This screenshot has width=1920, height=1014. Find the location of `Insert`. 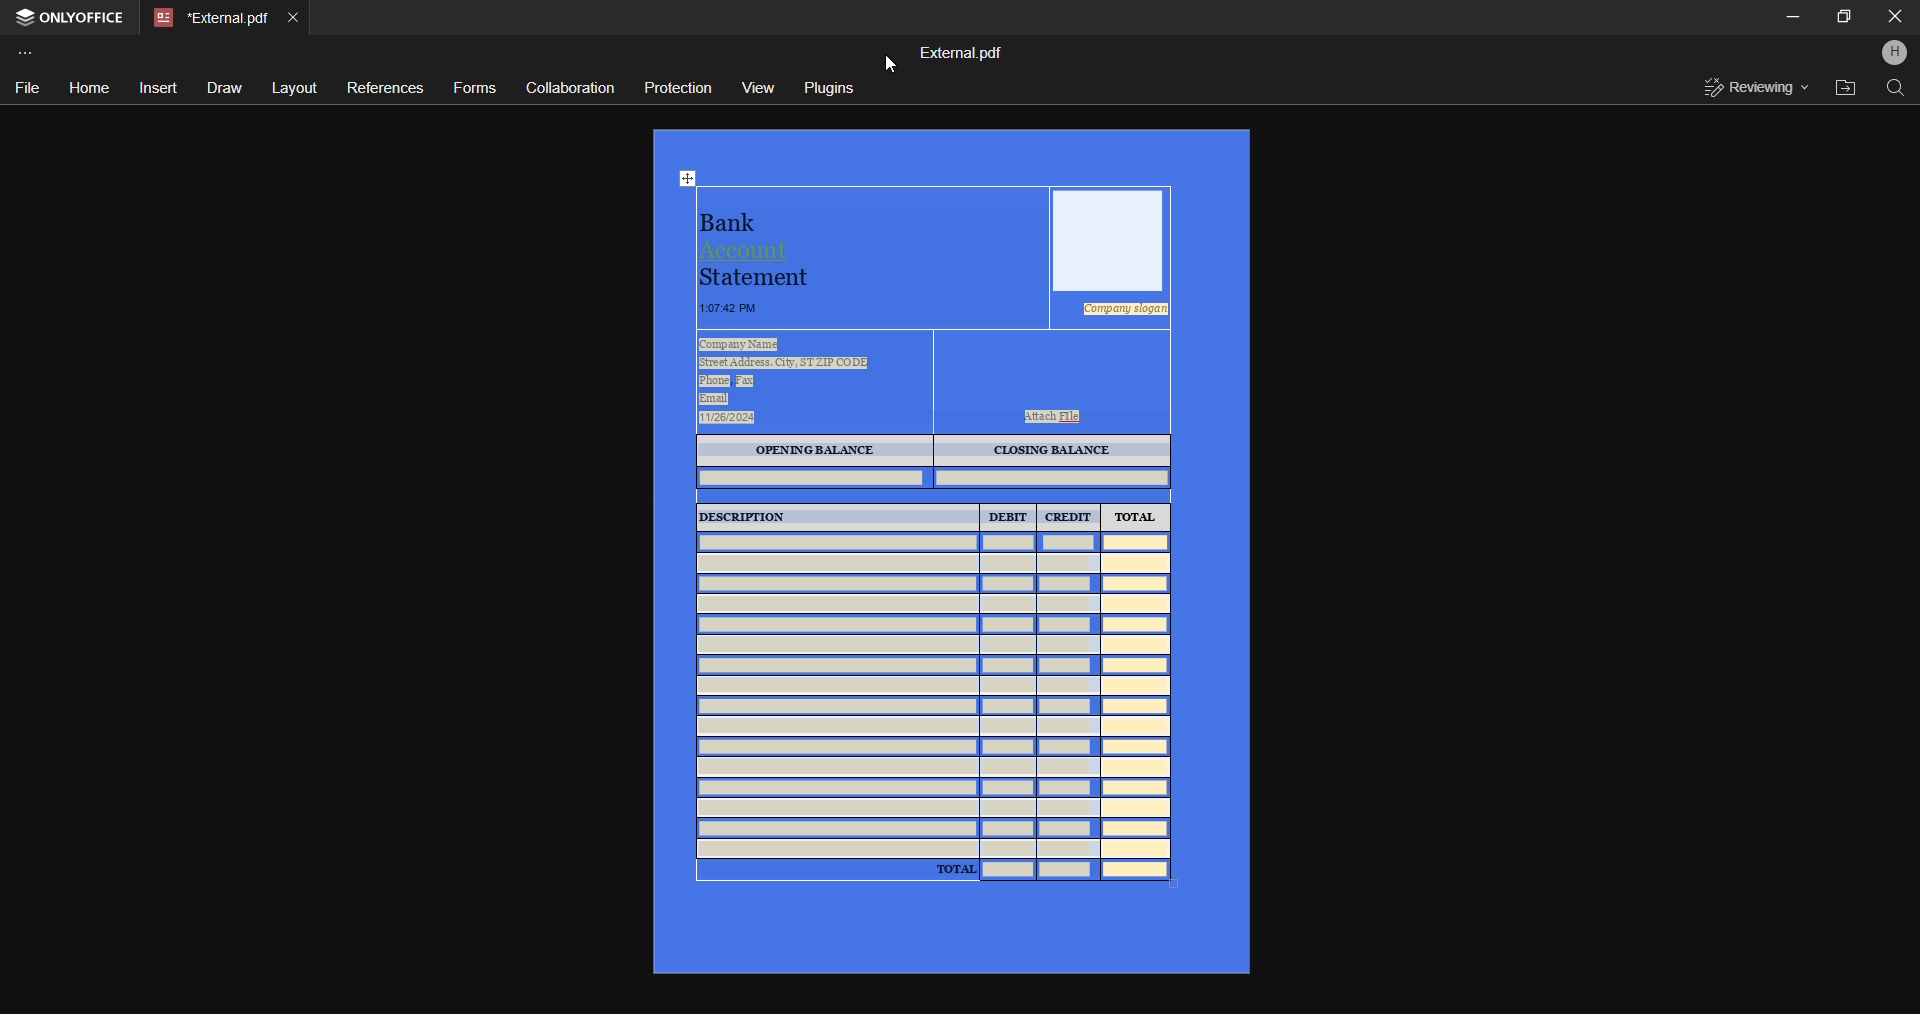

Insert is located at coordinates (156, 87).